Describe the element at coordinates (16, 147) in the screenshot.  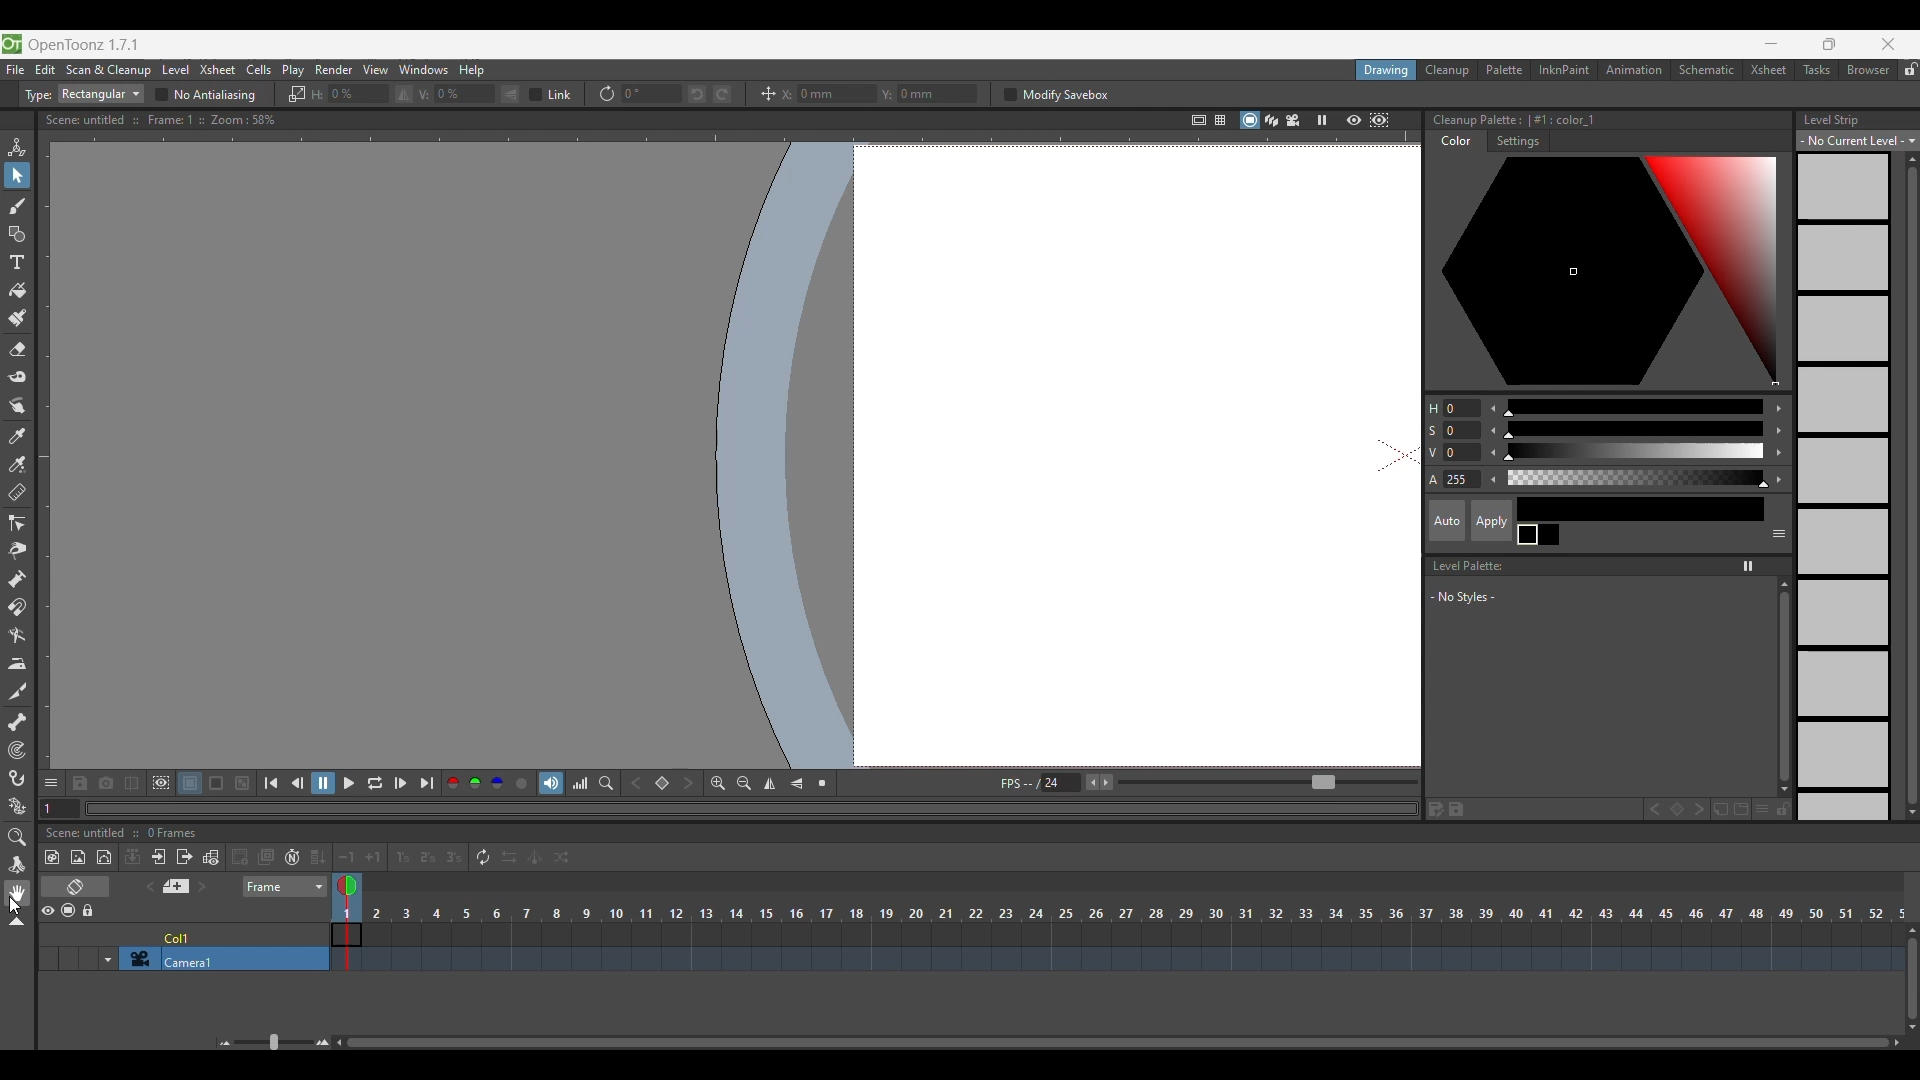
I see `Animate tool` at that location.